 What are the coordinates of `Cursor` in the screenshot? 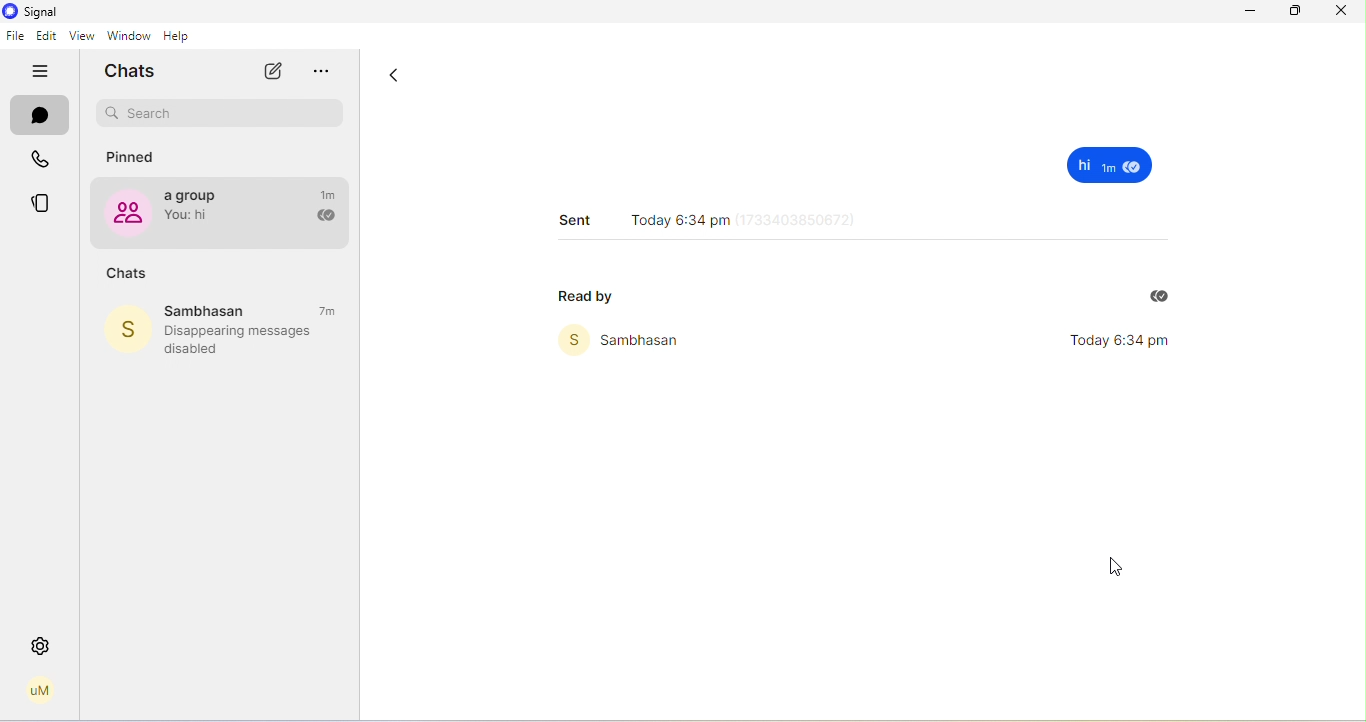 It's located at (1113, 571).